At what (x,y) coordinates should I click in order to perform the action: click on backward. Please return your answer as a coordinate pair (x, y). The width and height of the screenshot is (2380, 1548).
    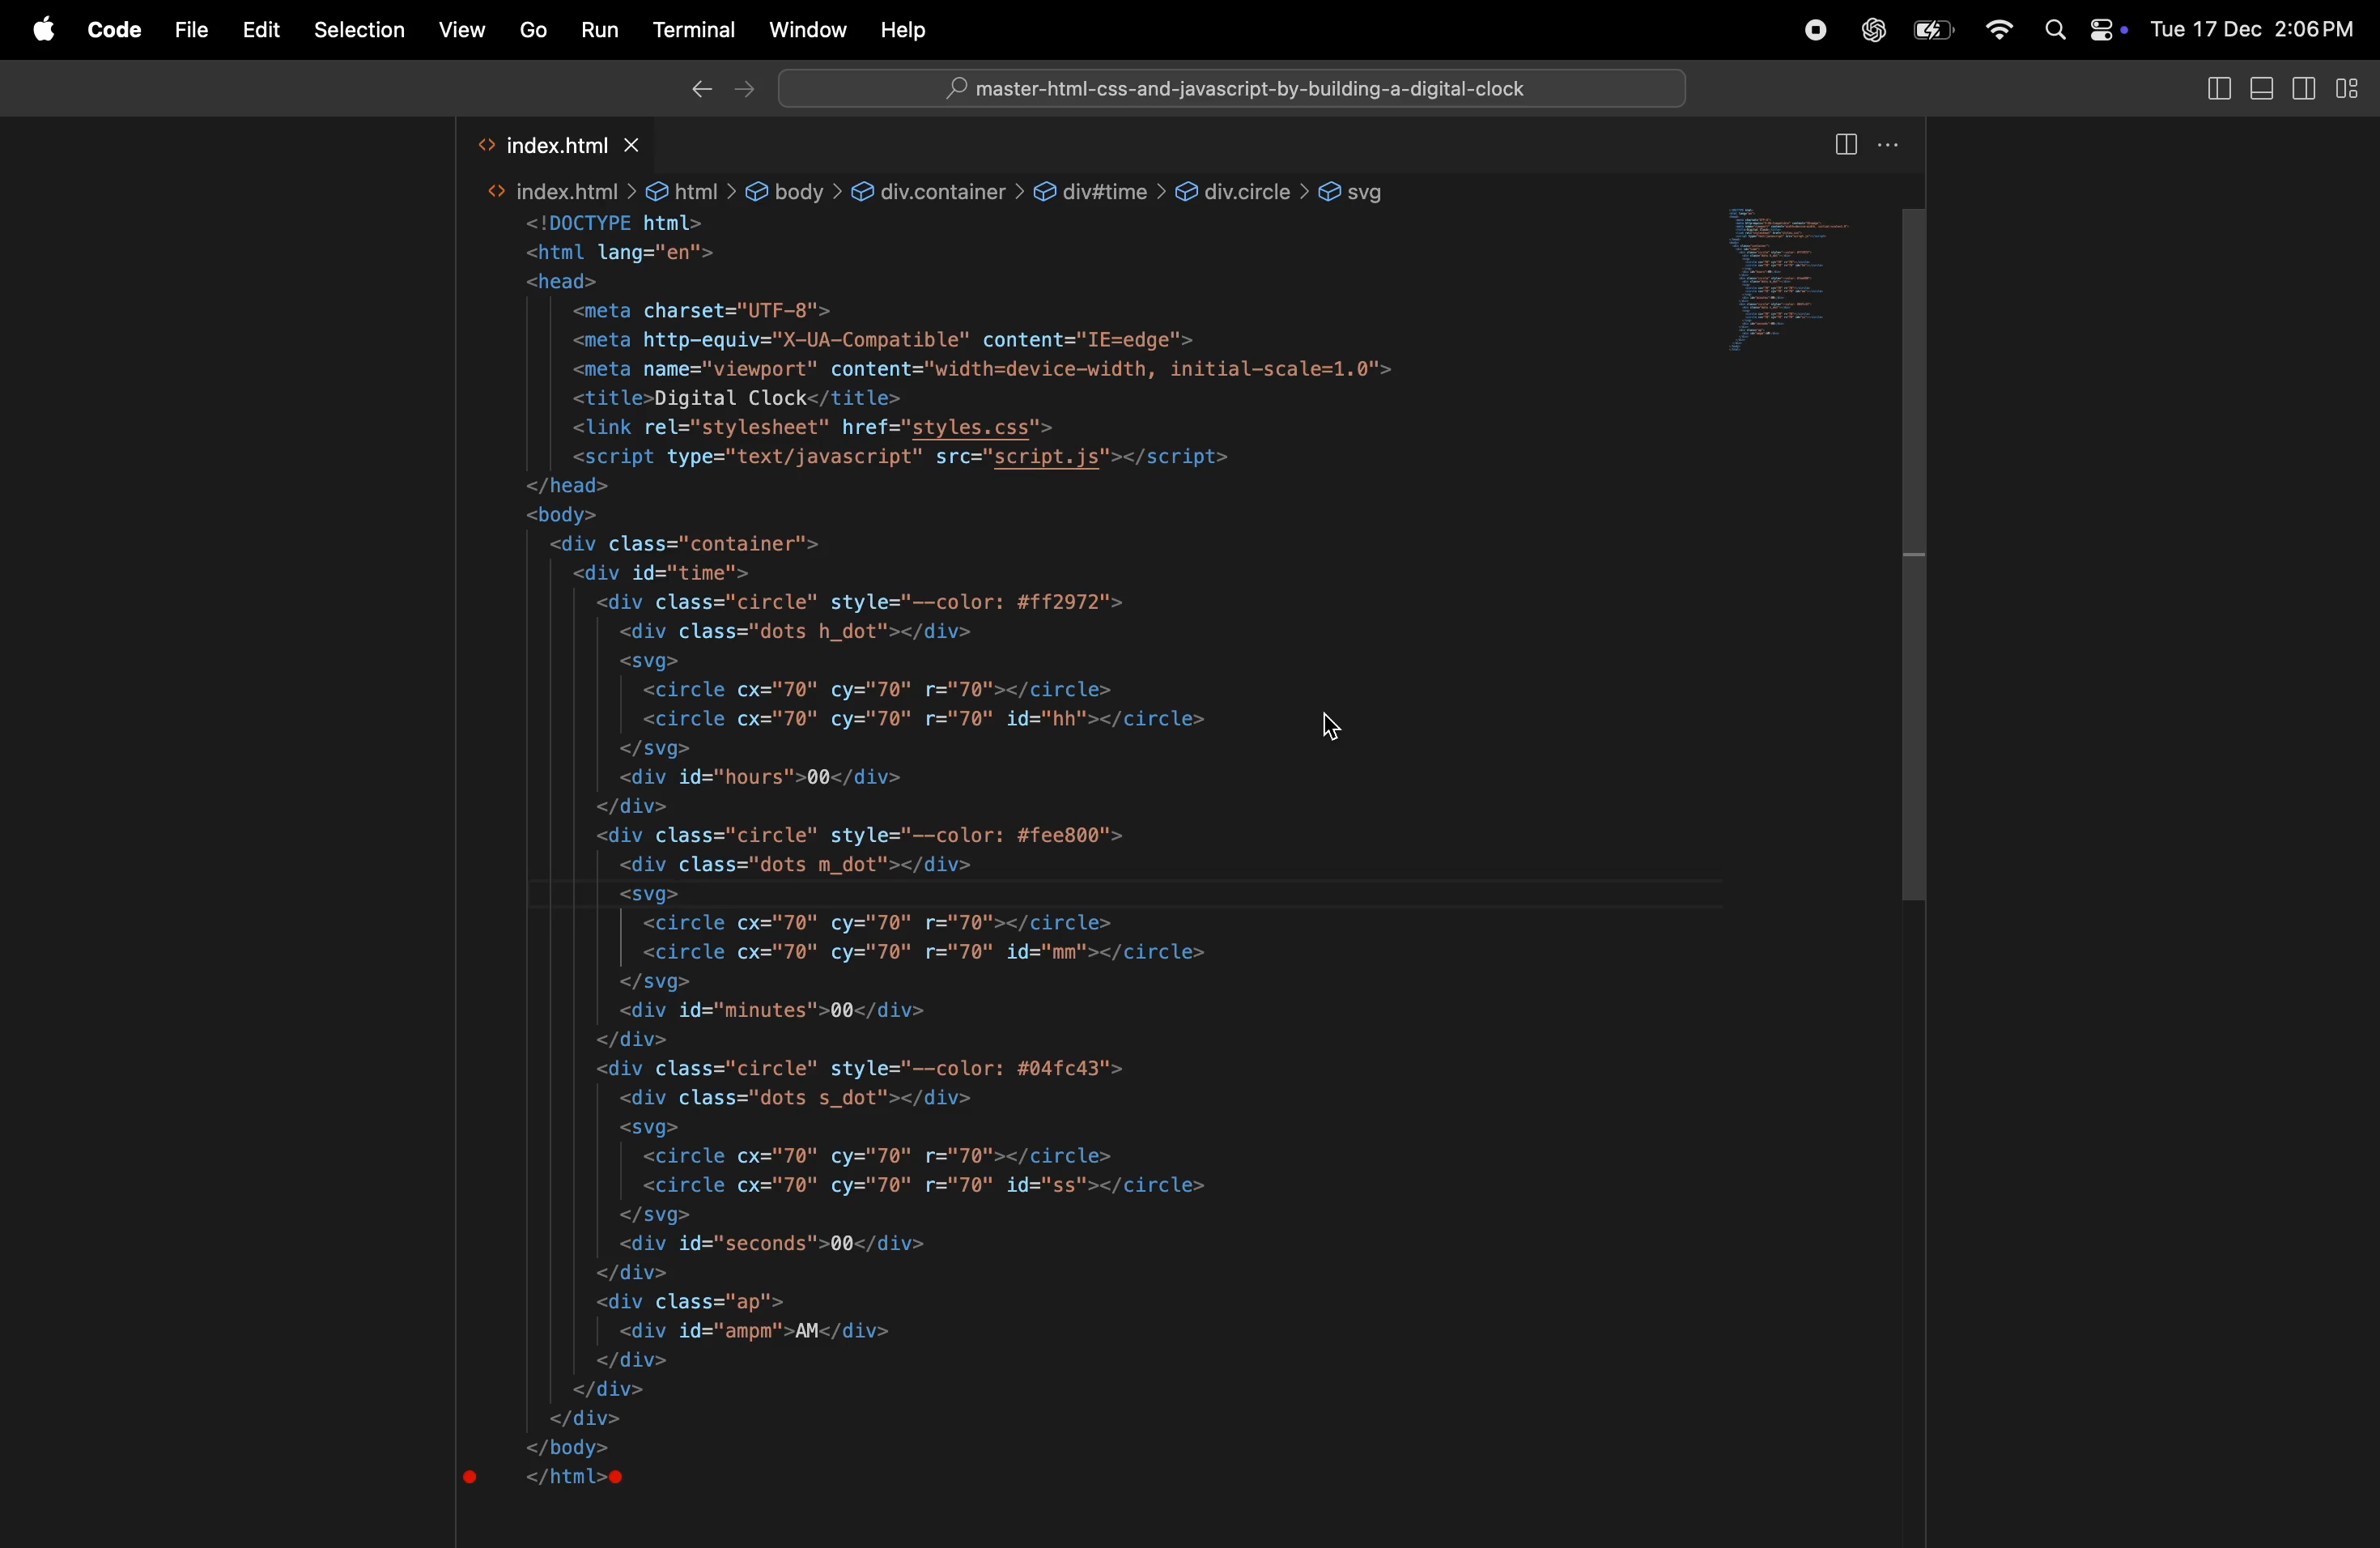
    Looking at the image, I should click on (692, 90).